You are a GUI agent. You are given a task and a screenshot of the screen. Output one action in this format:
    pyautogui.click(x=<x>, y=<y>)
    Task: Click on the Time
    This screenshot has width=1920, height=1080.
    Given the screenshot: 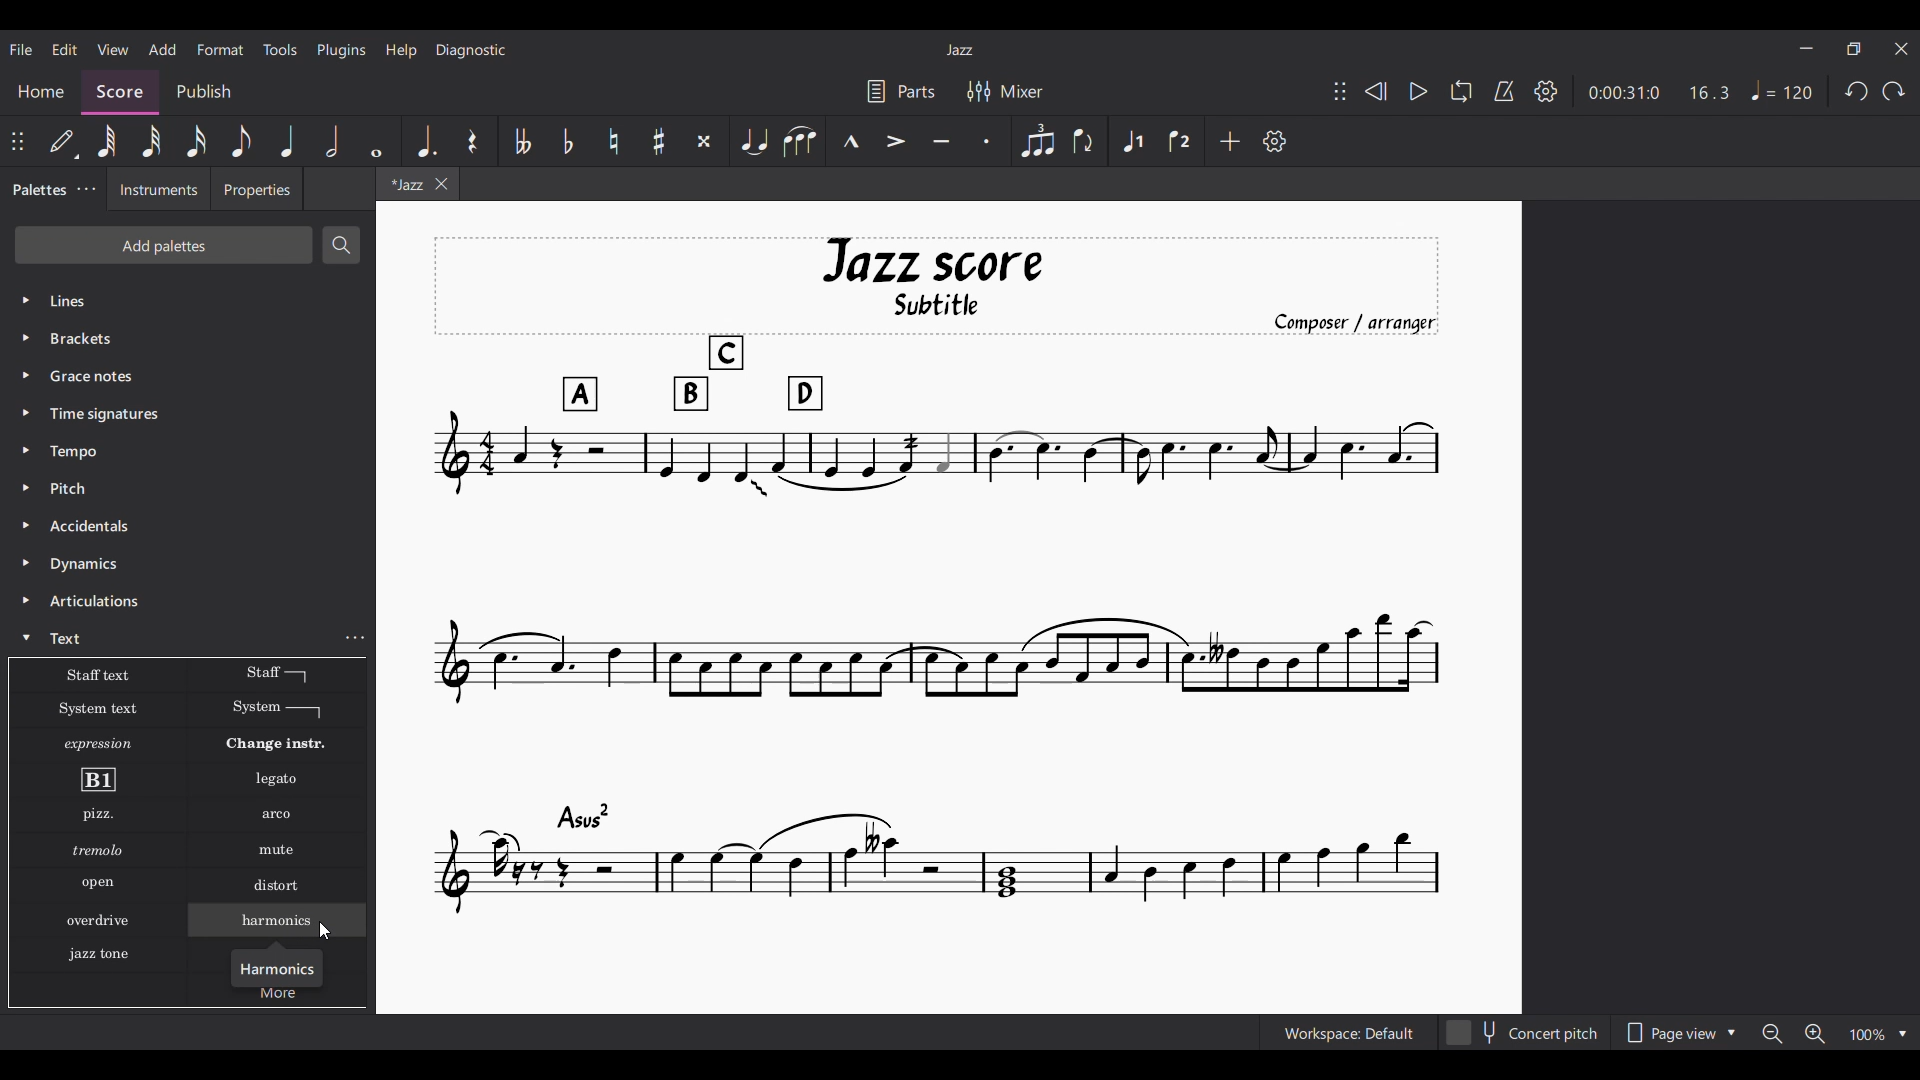 What is the action you would take?
    pyautogui.click(x=130, y=414)
    